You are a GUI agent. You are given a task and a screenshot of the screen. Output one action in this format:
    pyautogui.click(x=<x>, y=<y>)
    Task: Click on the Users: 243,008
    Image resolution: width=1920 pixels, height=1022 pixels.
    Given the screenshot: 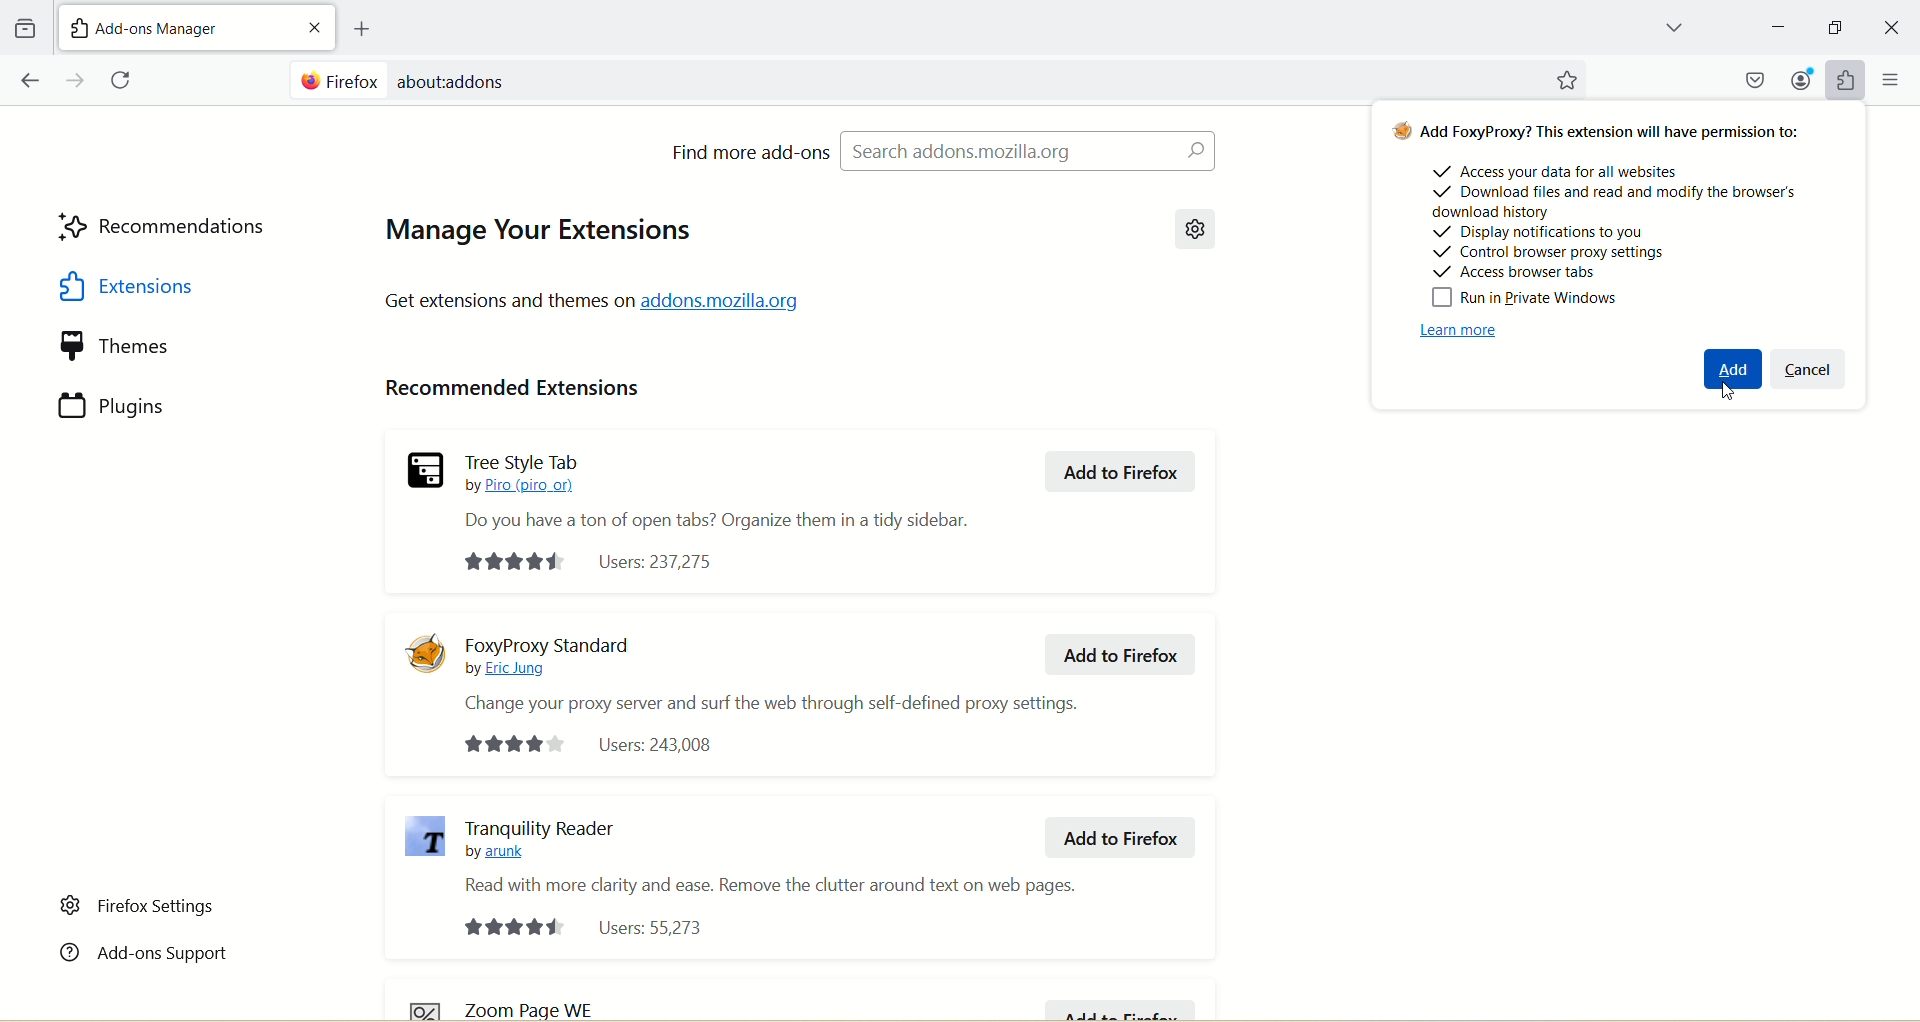 What is the action you would take?
    pyautogui.click(x=589, y=743)
    